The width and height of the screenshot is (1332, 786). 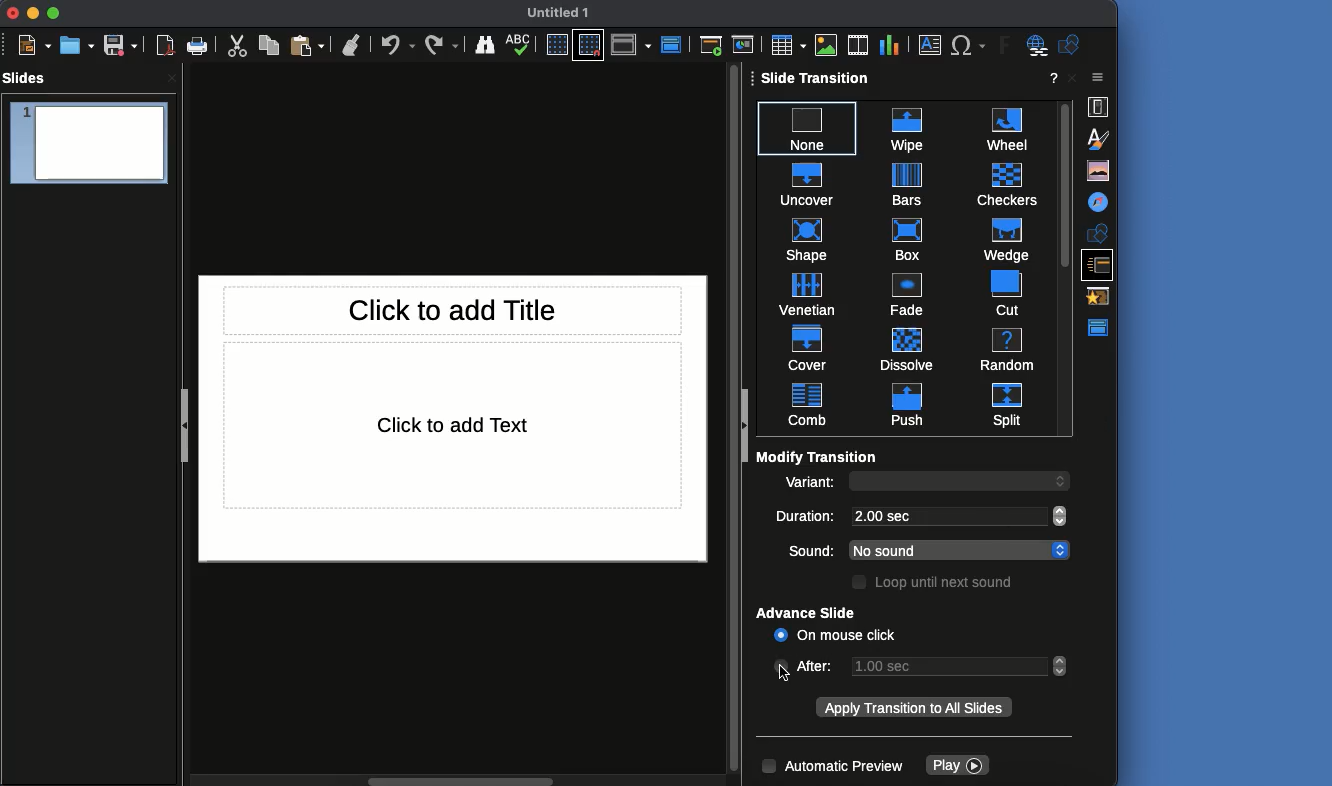 What do you see at coordinates (827, 43) in the screenshot?
I see `Image` at bounding box center [827, 43].